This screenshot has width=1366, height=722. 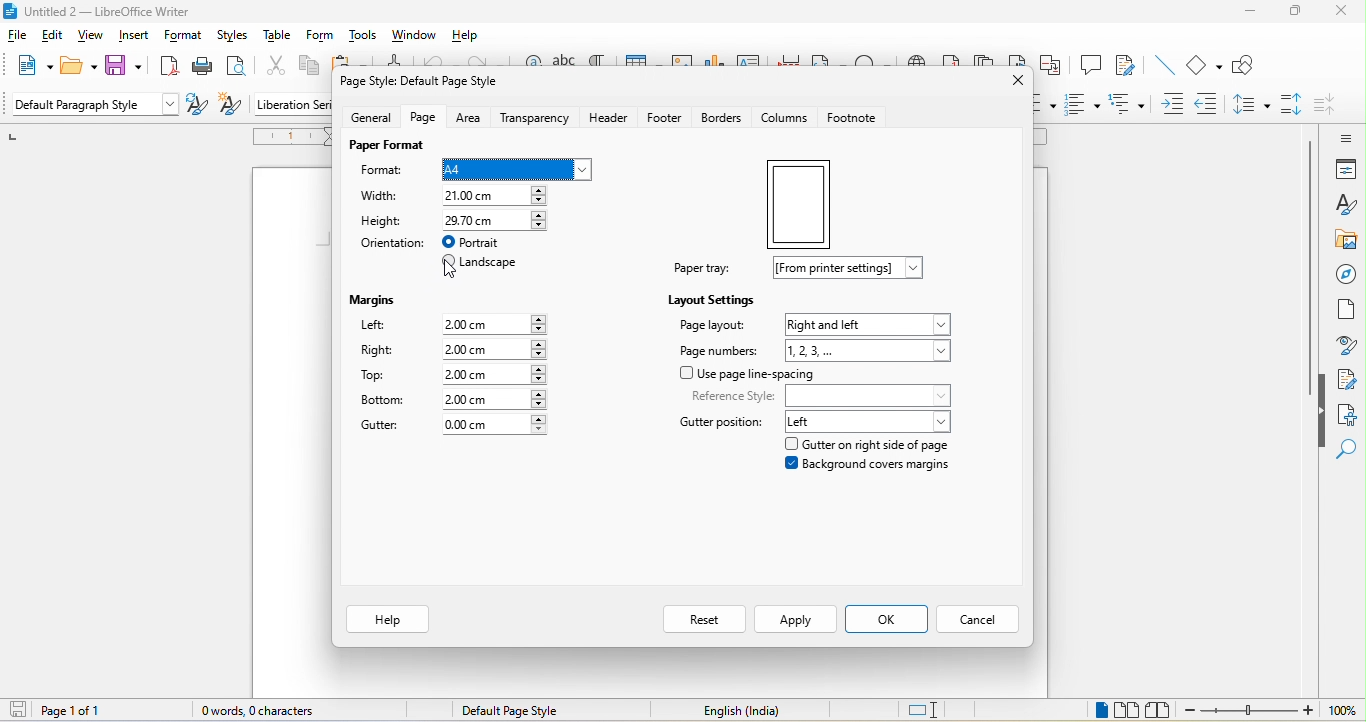 I want to click on page, so click(x=1347, y=316).